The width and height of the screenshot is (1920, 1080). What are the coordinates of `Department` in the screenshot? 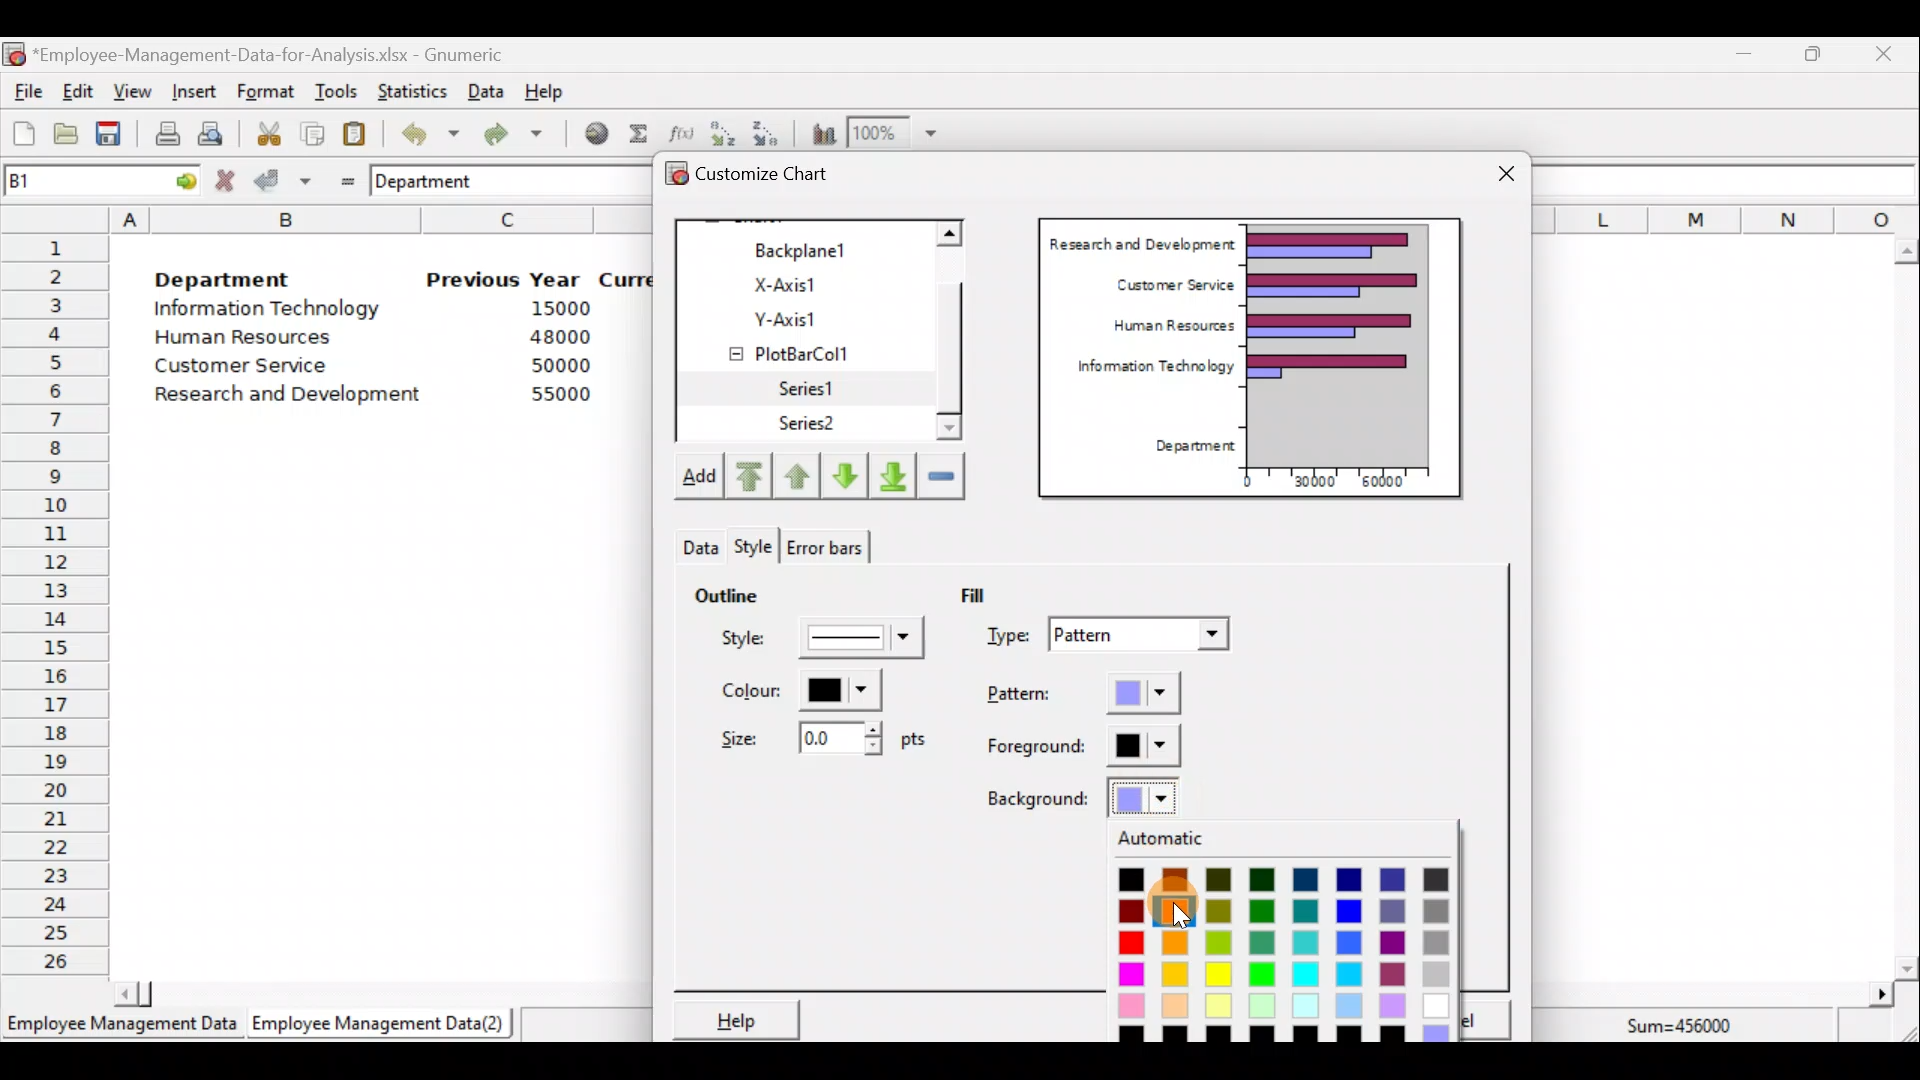 It's located at (1188, 447).